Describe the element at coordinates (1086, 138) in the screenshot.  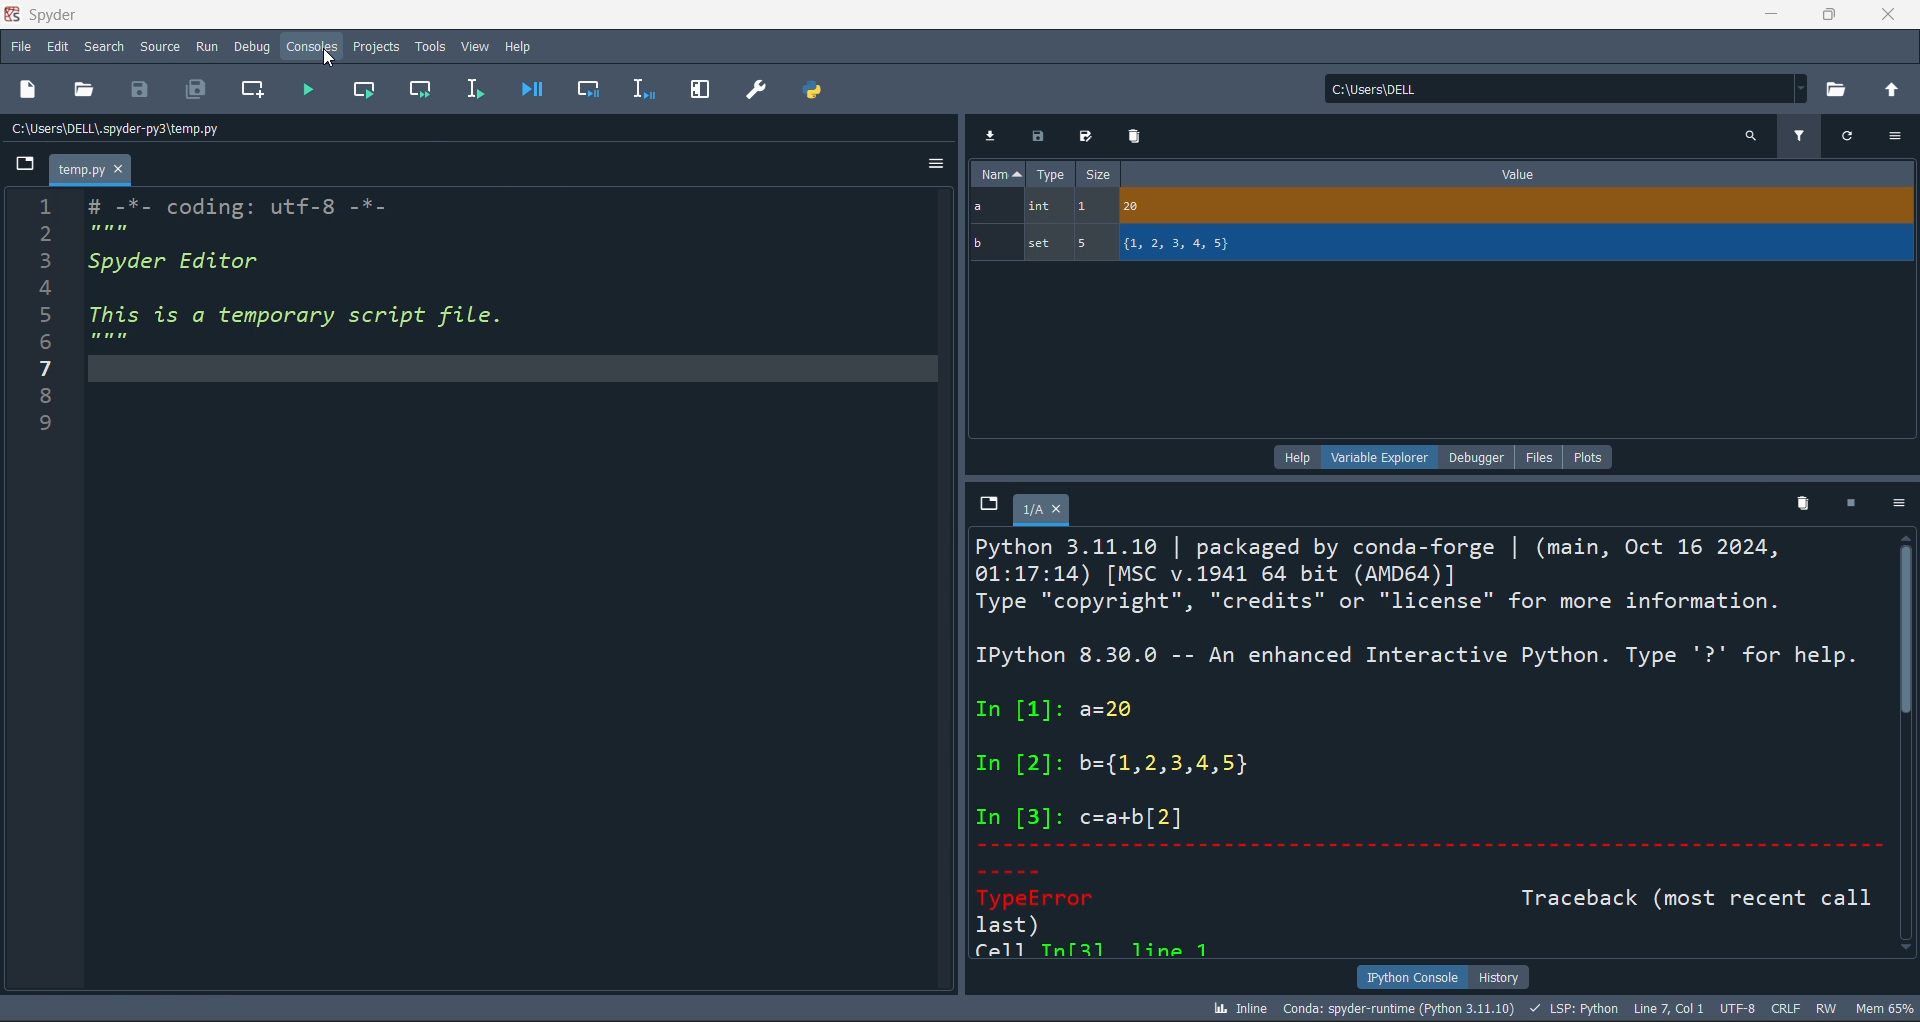
I see `save` at that location.